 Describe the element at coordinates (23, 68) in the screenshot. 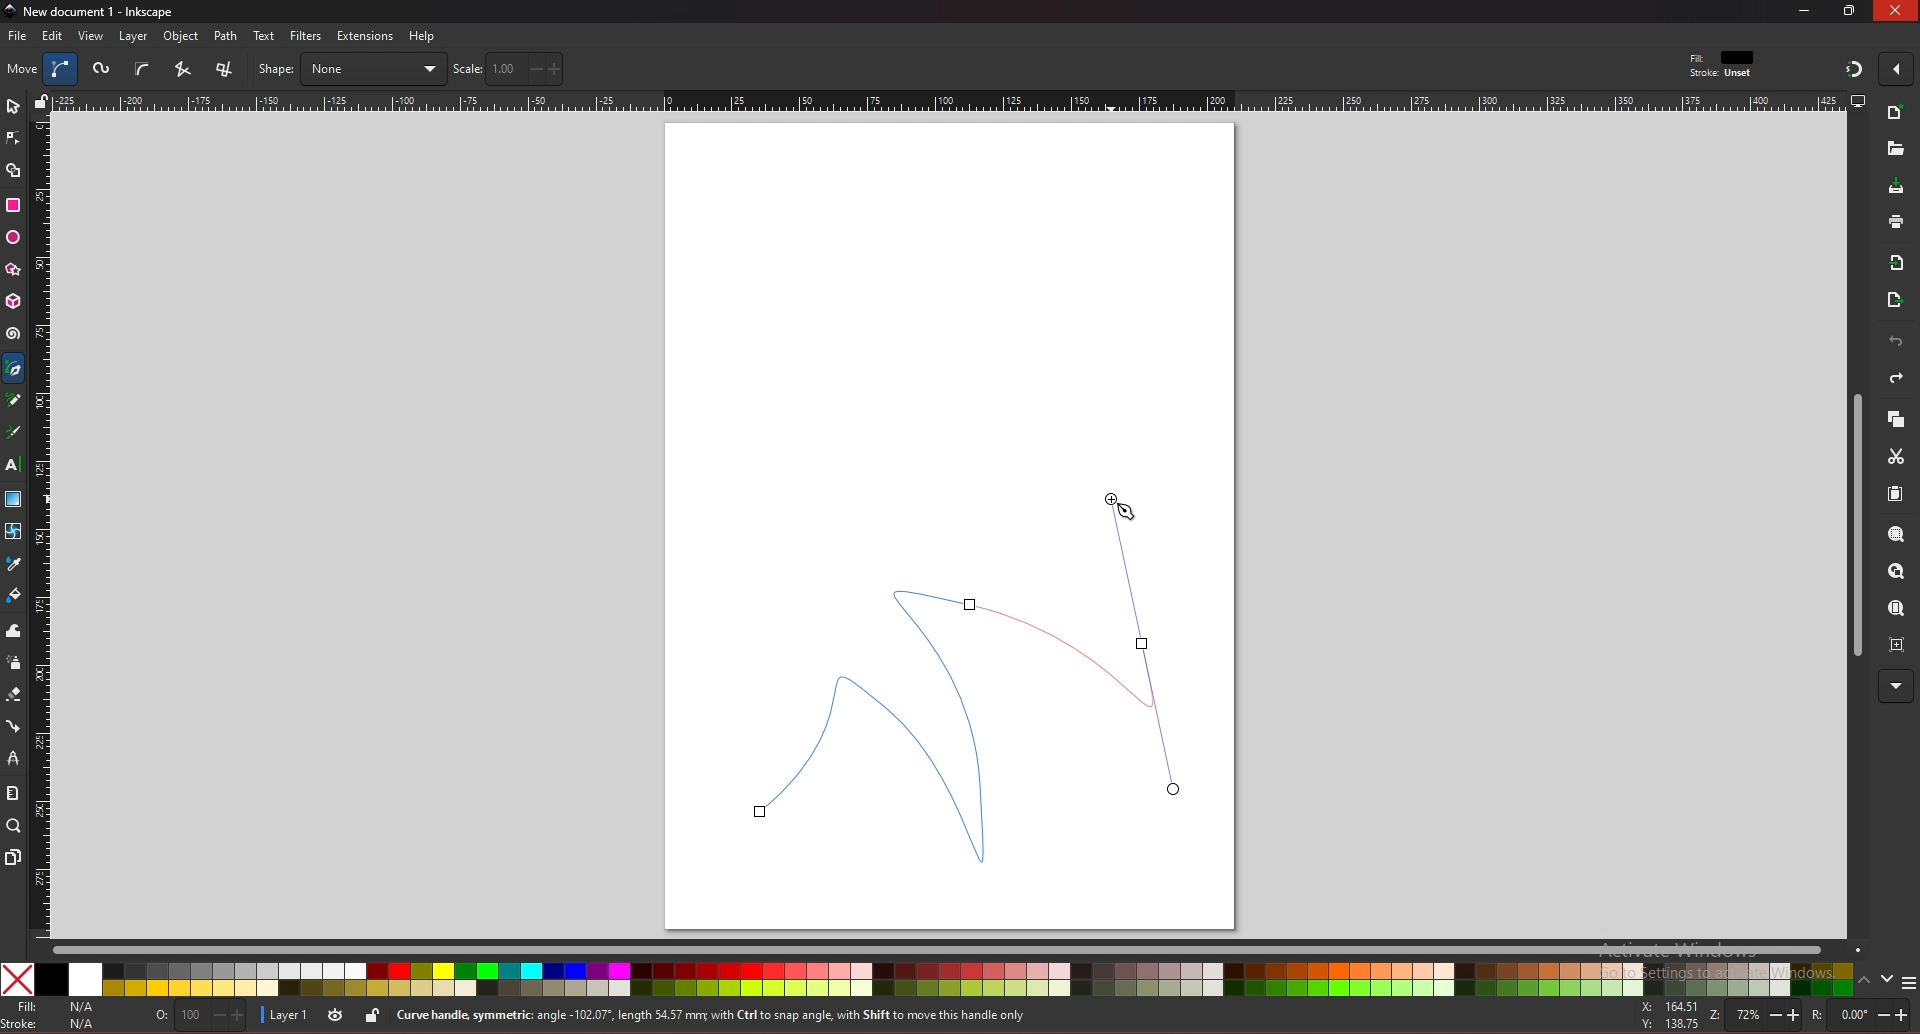

I see `move` at that location.